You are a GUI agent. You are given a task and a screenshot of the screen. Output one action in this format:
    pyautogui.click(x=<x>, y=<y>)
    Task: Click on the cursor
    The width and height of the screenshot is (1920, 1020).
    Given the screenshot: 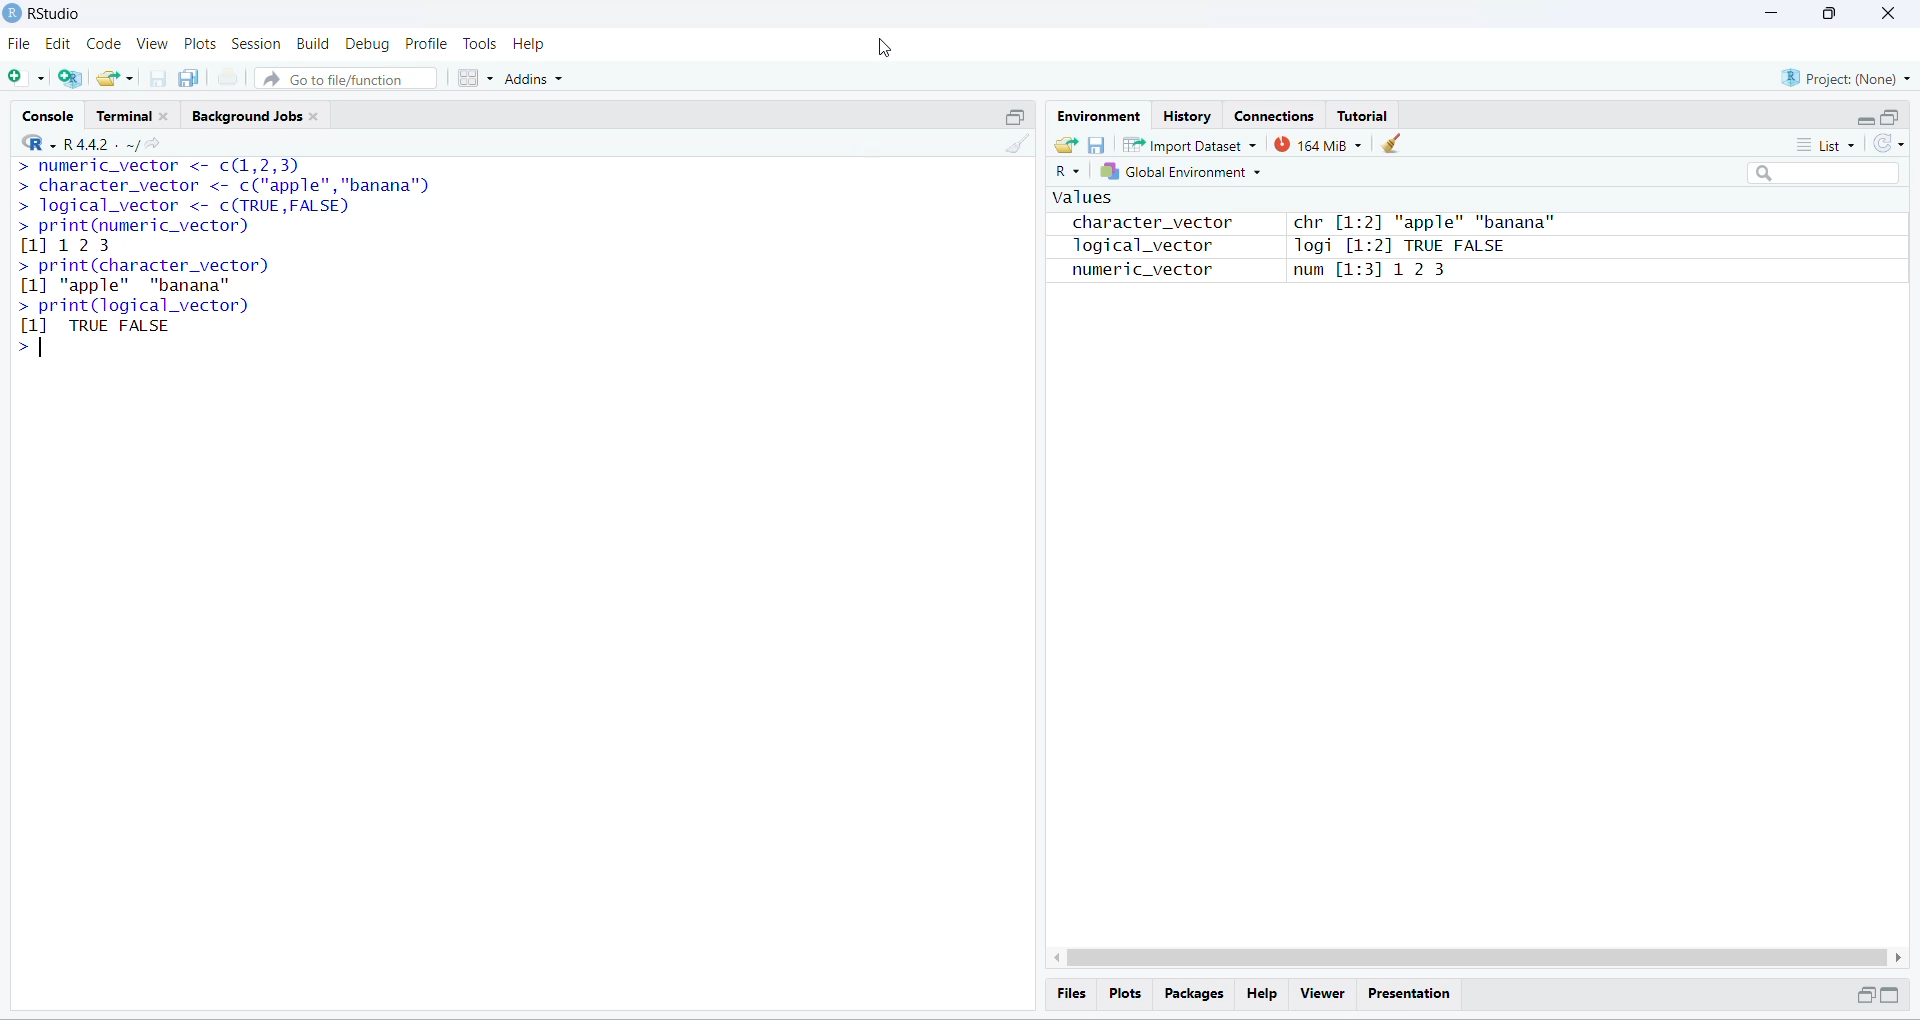 What is the action you would take?
    pyautogui.click(x=39, y=169)
    